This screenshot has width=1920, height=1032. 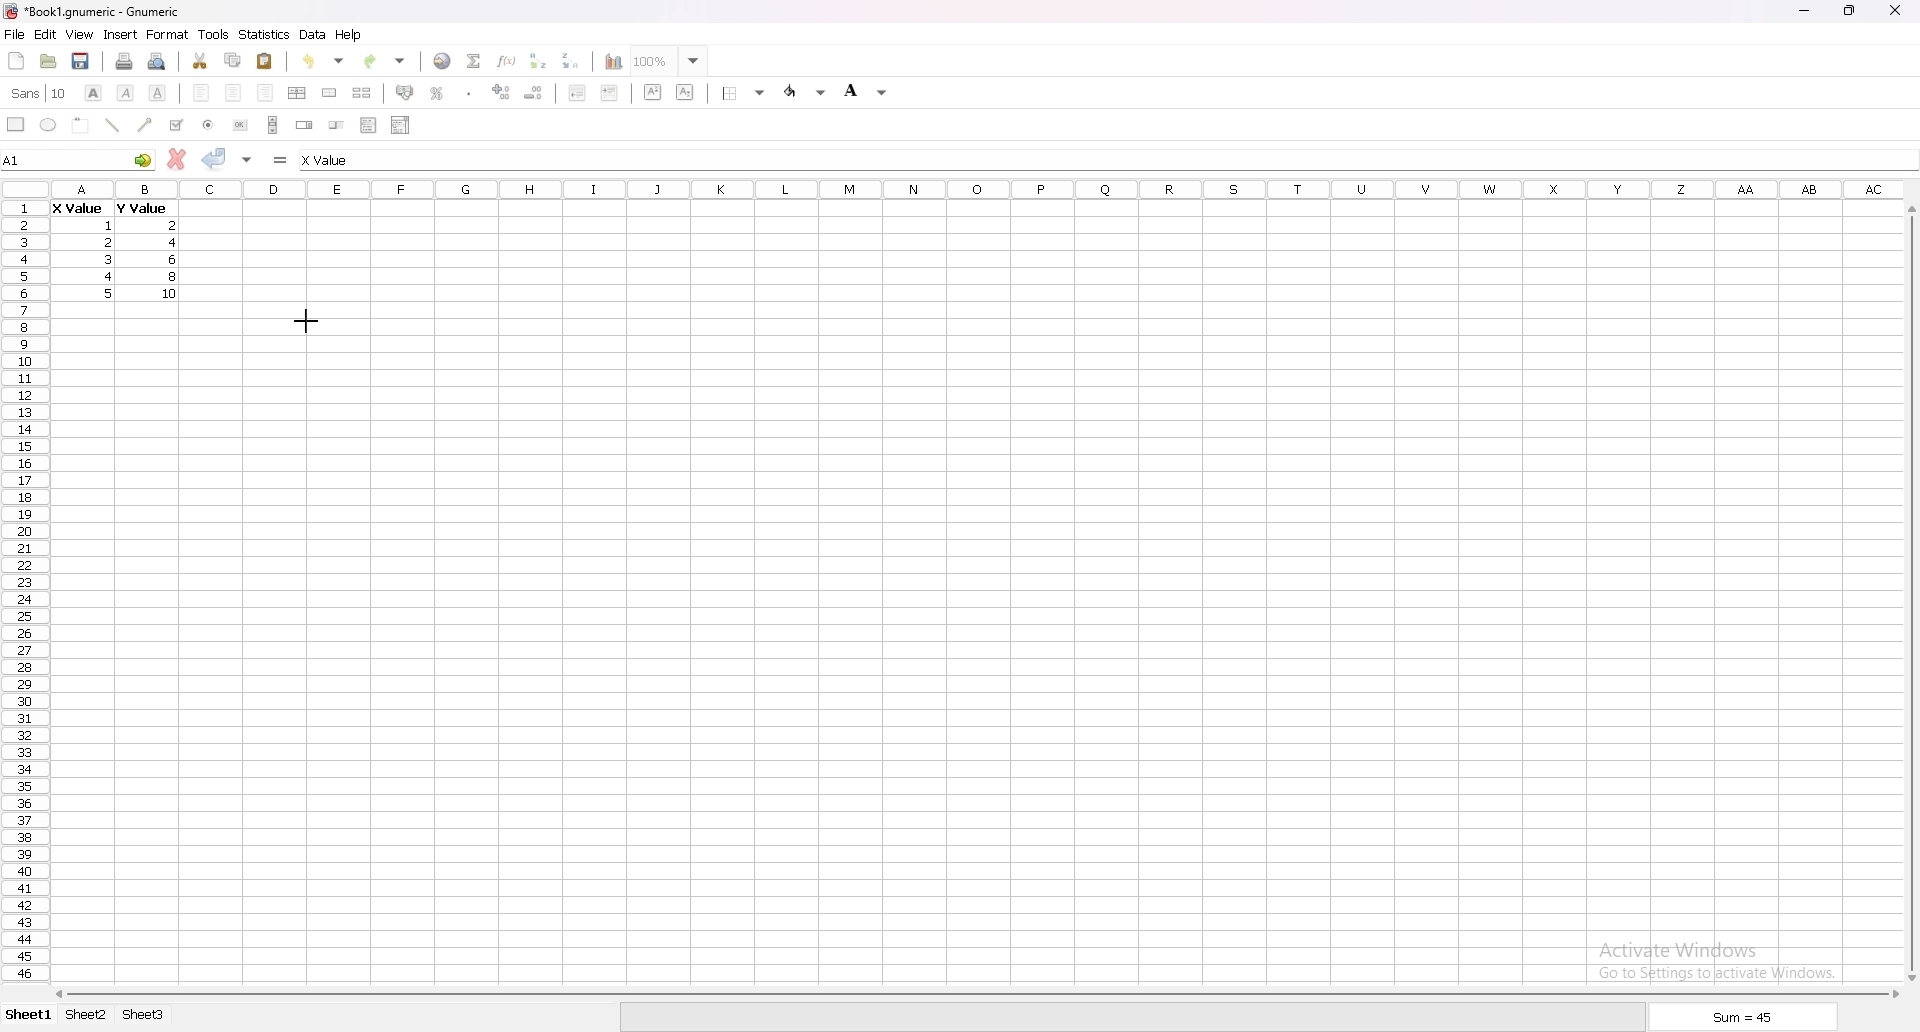 I want to click on superscript, so click(x=654, y=91).